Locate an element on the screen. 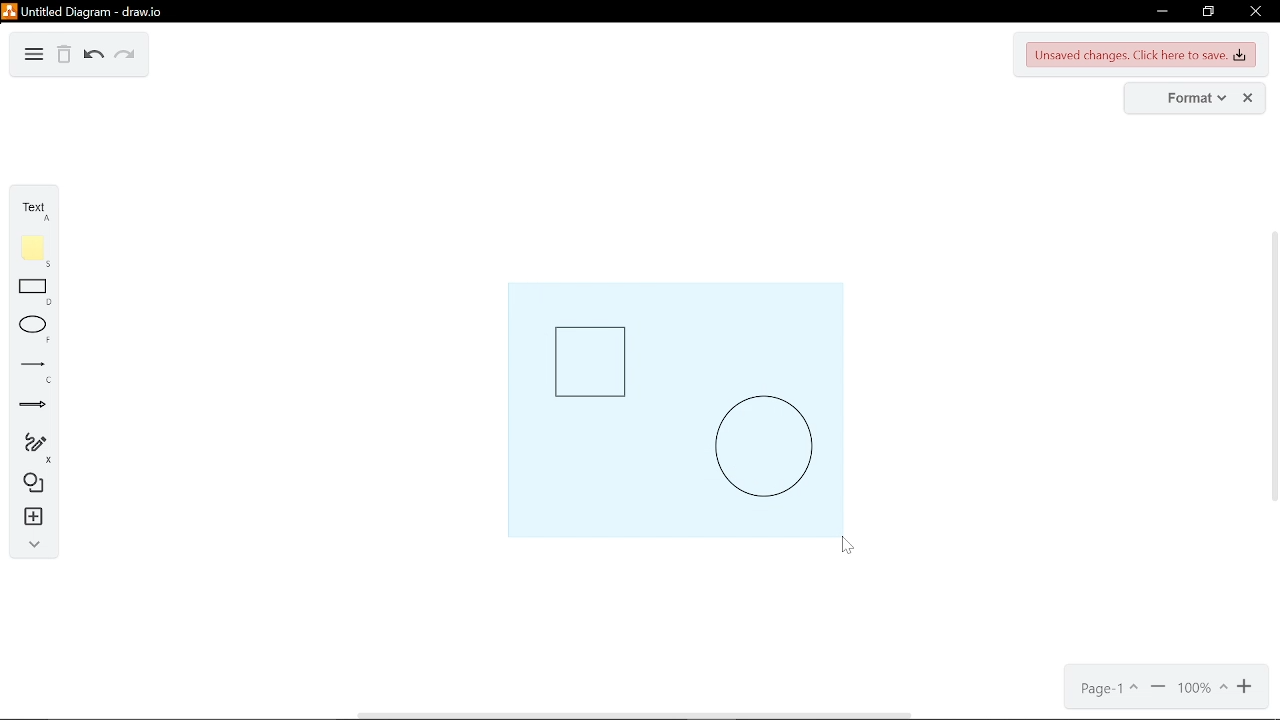 The height and width of the screenshot is (720, 1280). rectangle is located at coordinates (32, 294).